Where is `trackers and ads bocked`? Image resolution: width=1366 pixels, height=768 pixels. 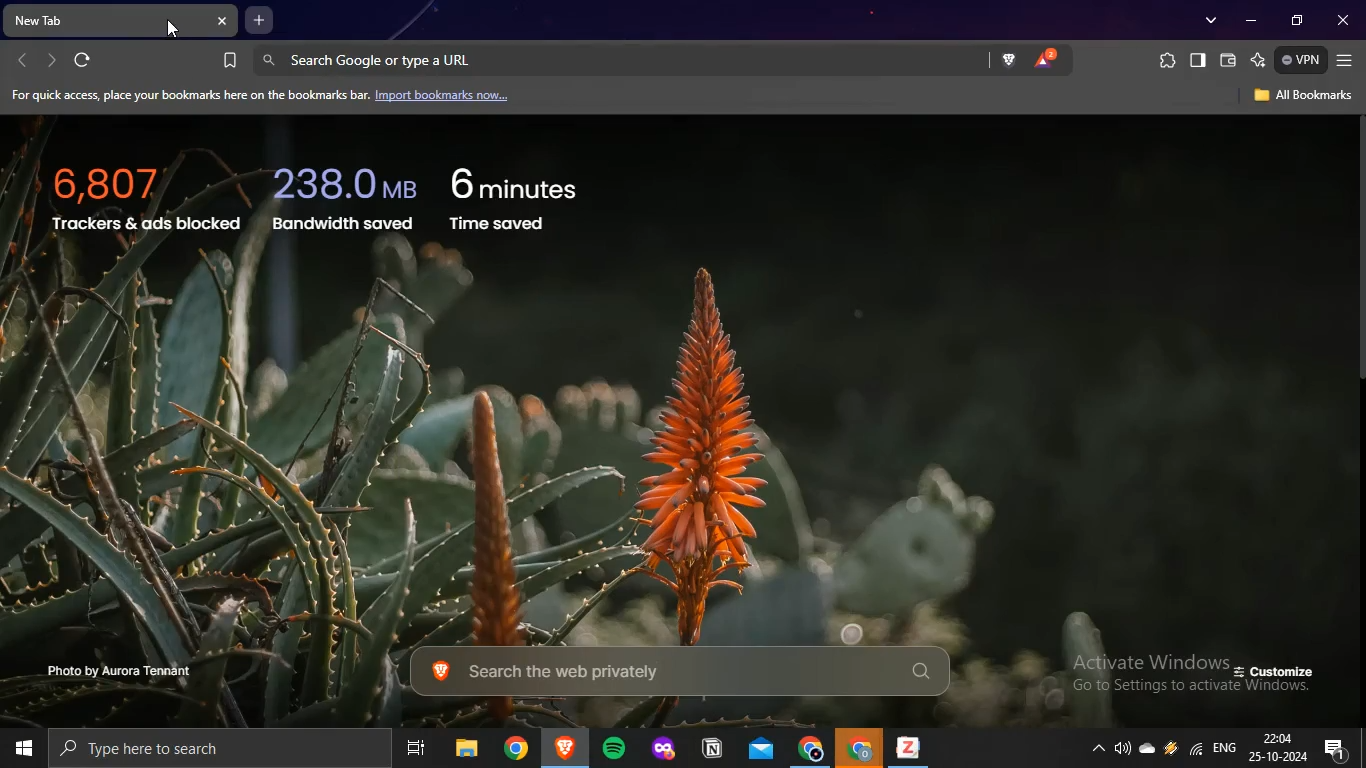
trackers and ads bocked is located at coordinates (336, 199).